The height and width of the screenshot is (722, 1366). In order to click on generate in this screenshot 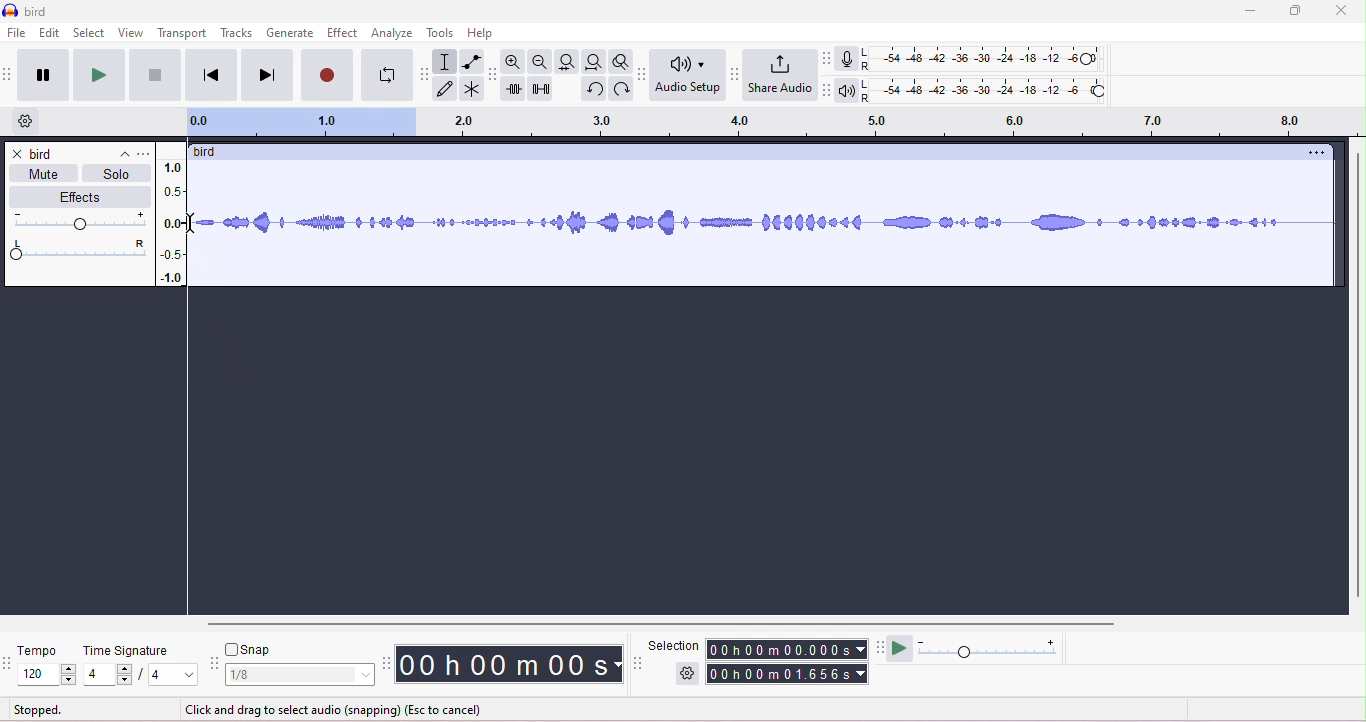, I will do `click(290, 34)`.